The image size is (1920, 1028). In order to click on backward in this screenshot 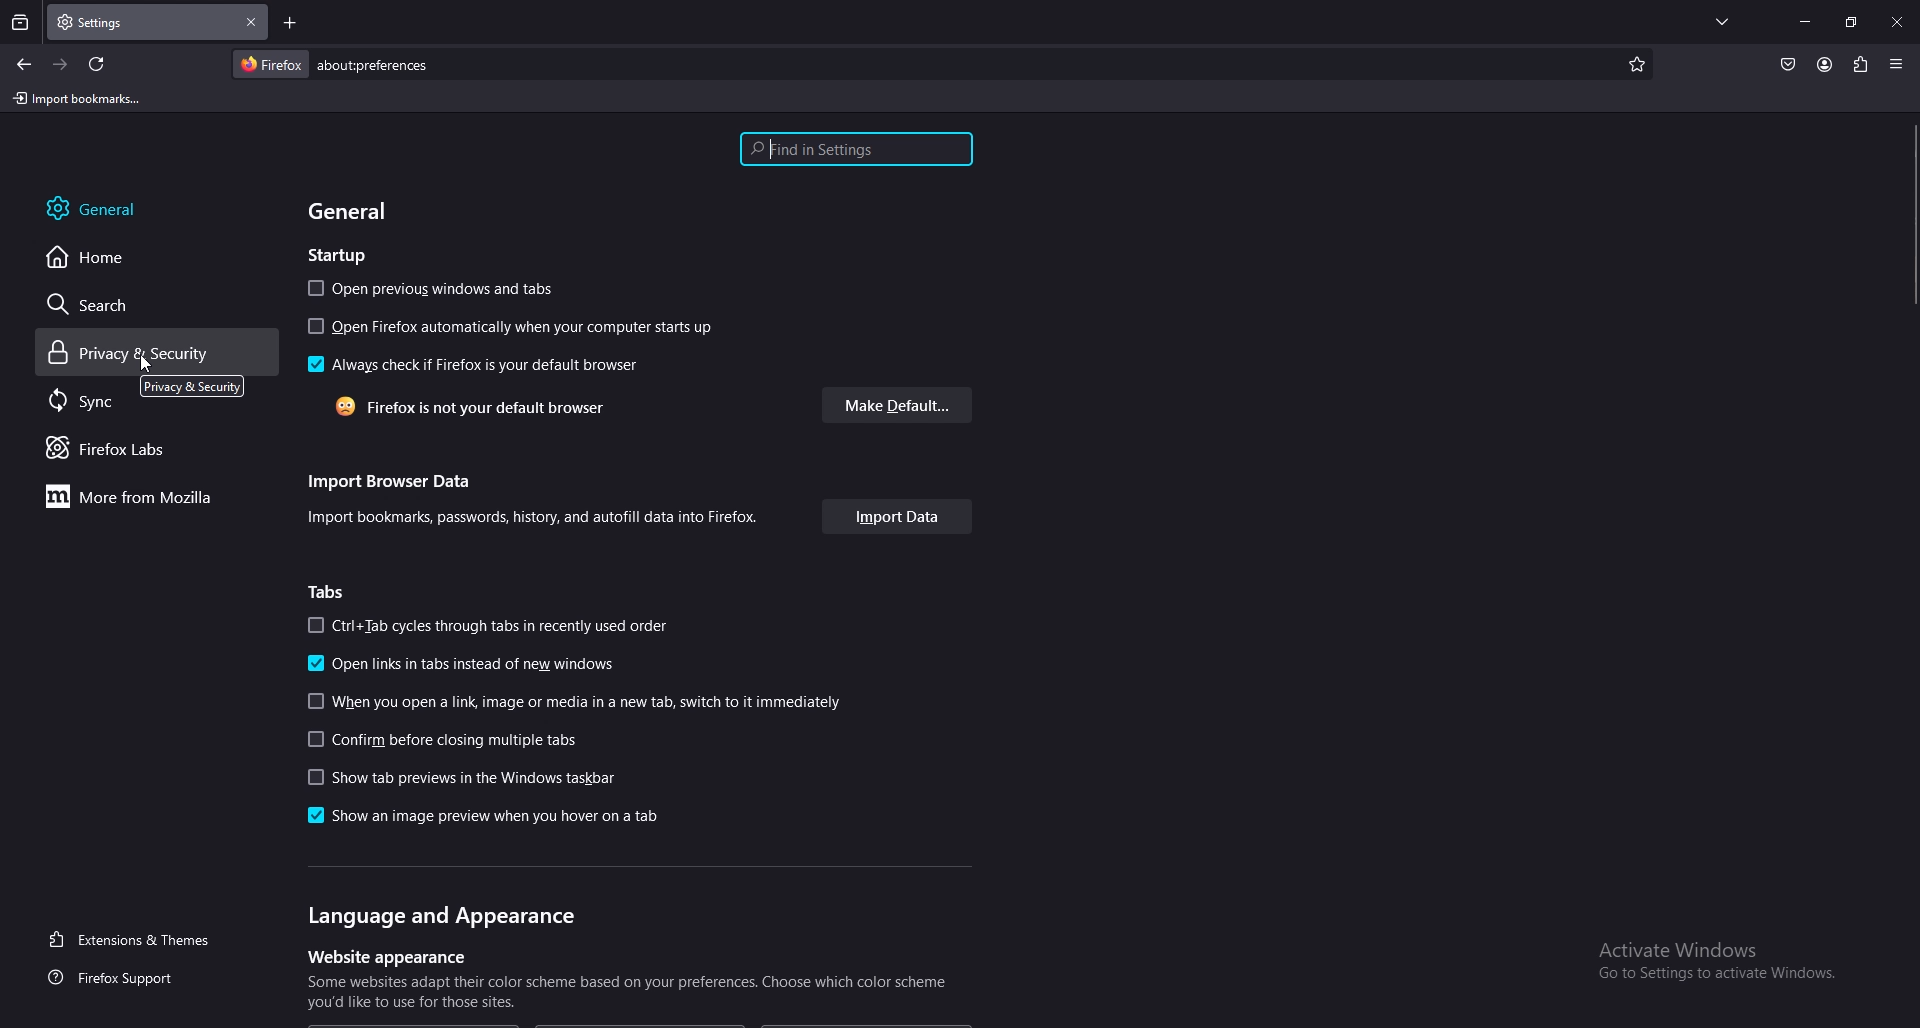, I will do `click(25, 65)`.